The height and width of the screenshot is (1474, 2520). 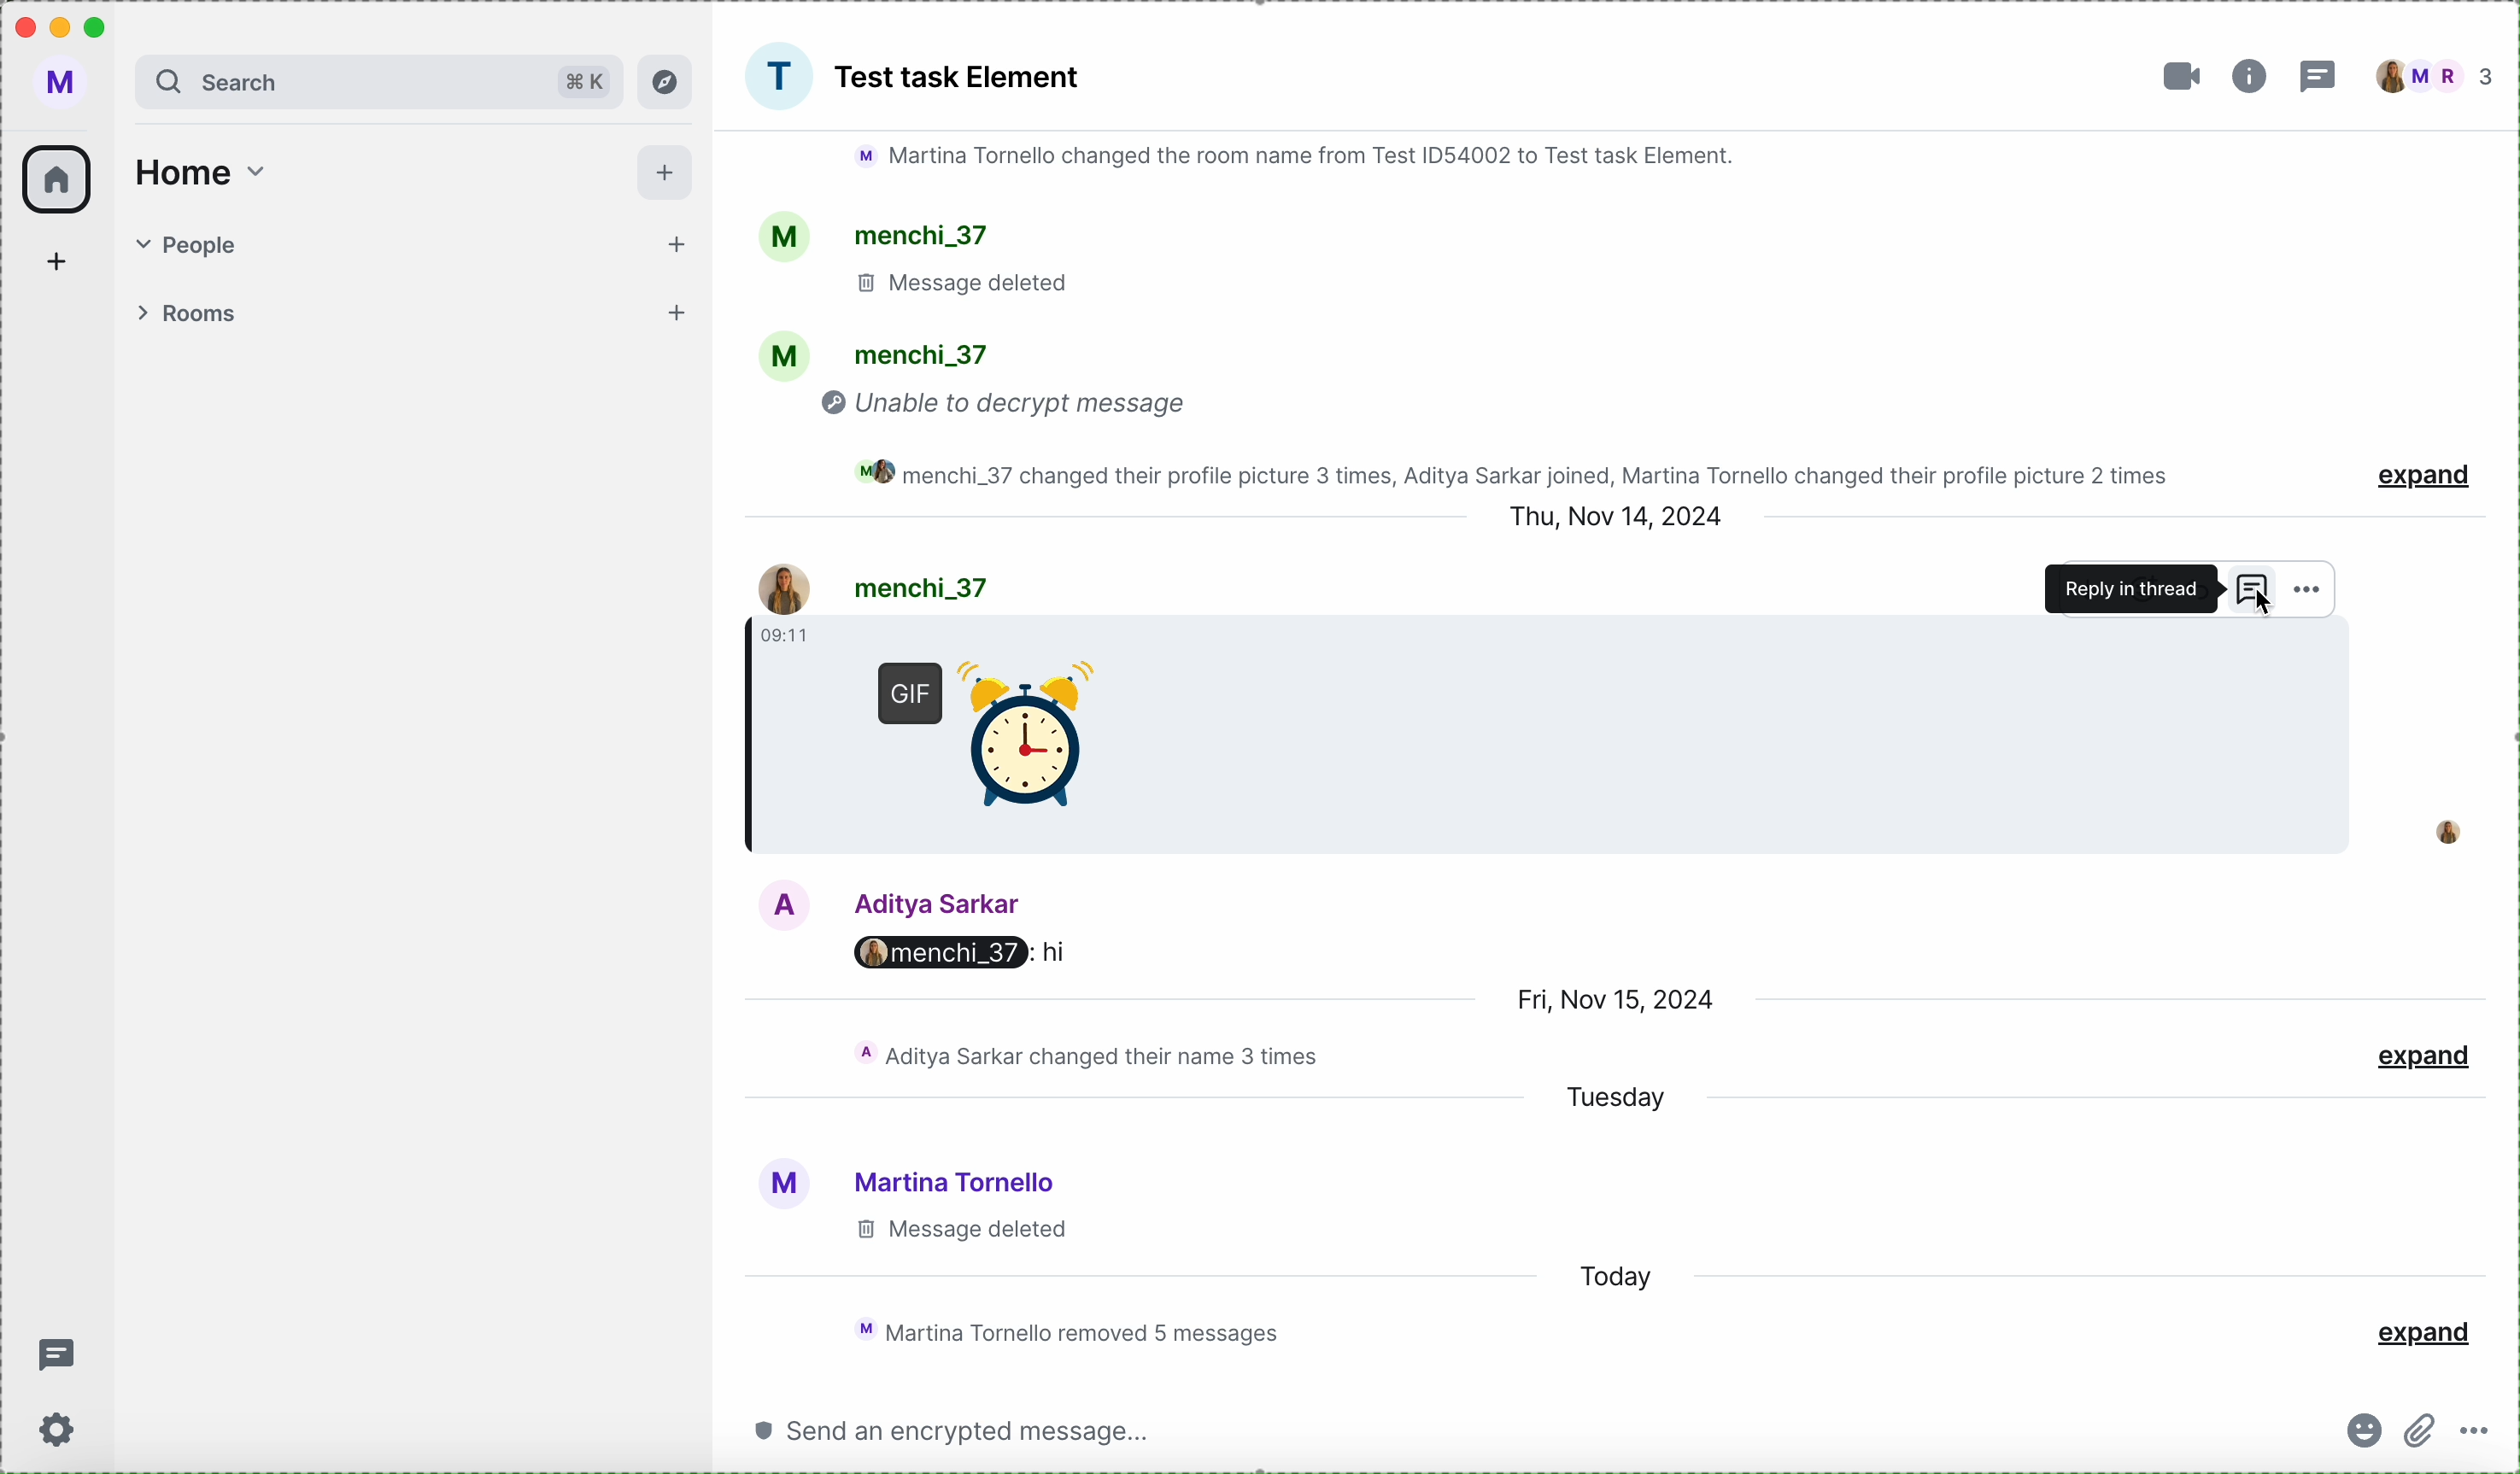 What do you see at coordinates (1085, 1054) in the screenshot?
I see `chat activity of the day` at bounding box center [1085, 1054].